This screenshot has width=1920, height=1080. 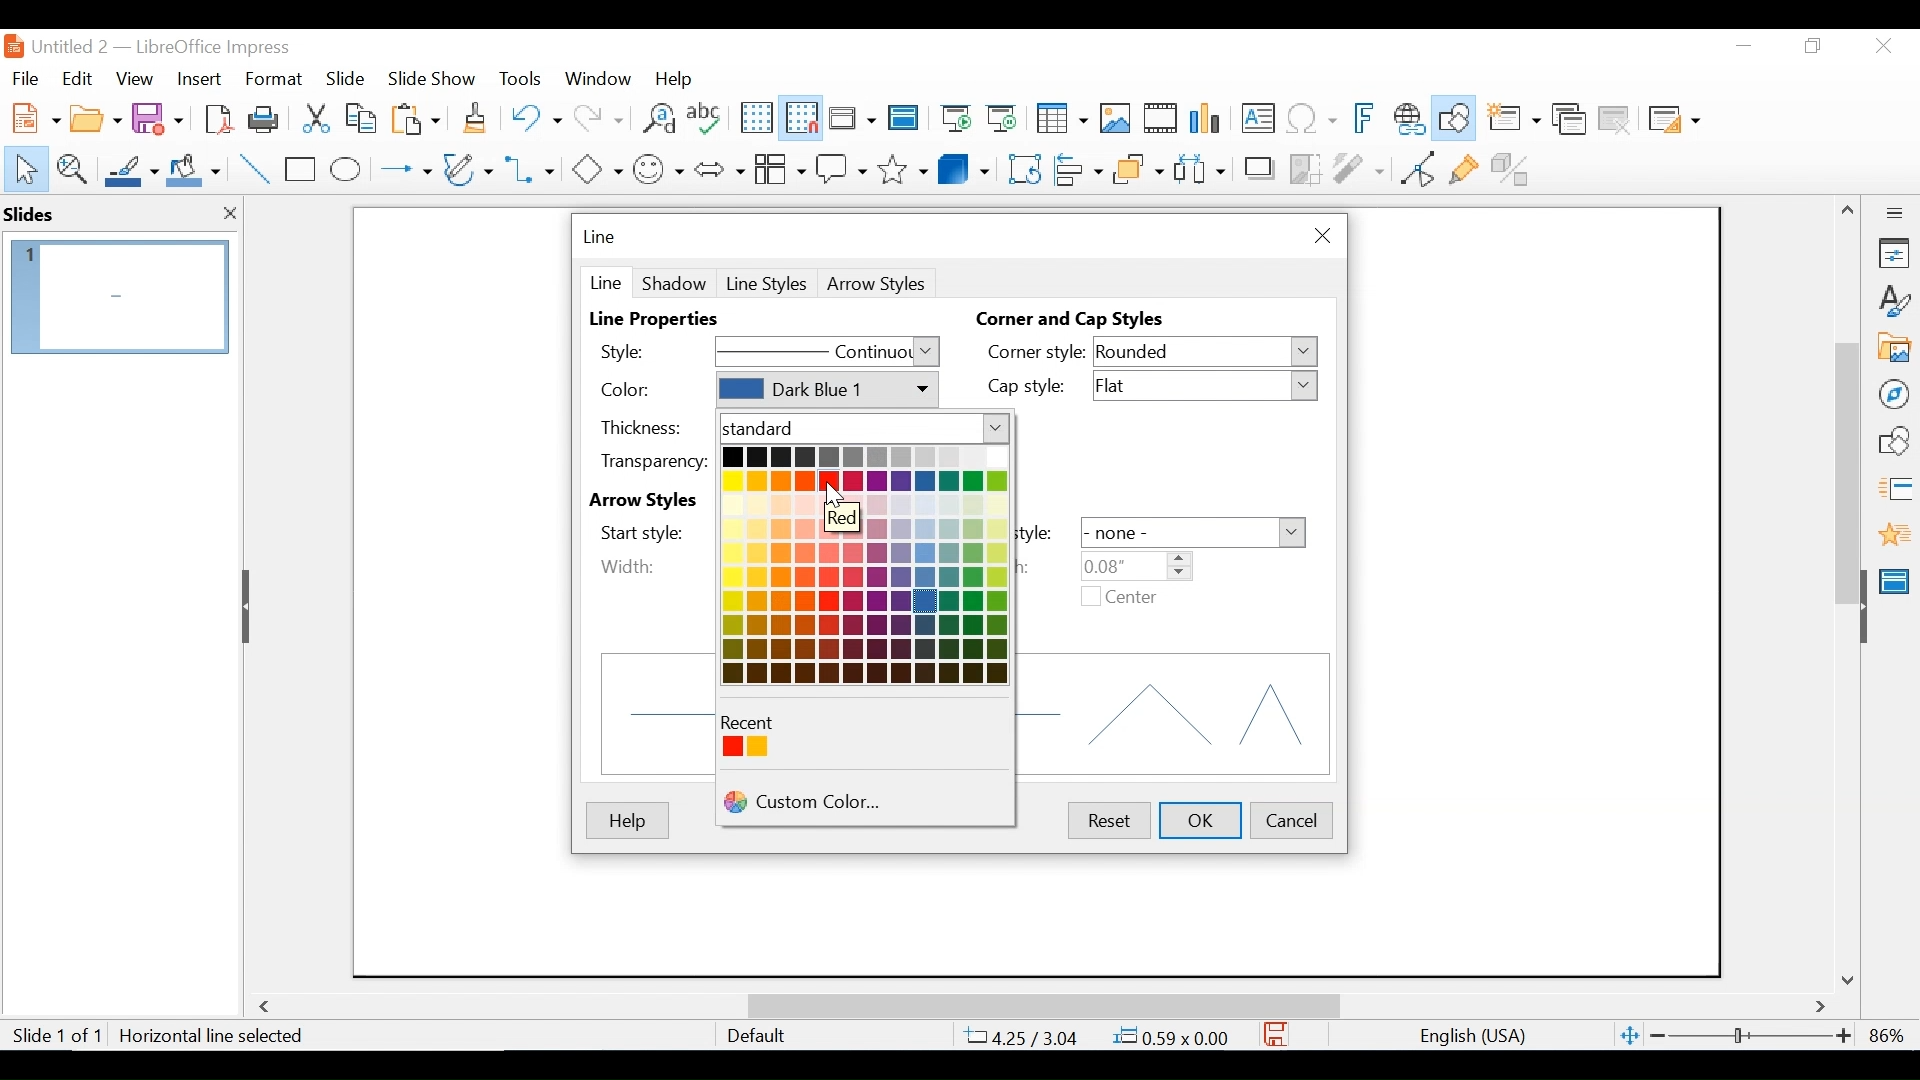 I want to click on OK, so click(x=1202, y=820).